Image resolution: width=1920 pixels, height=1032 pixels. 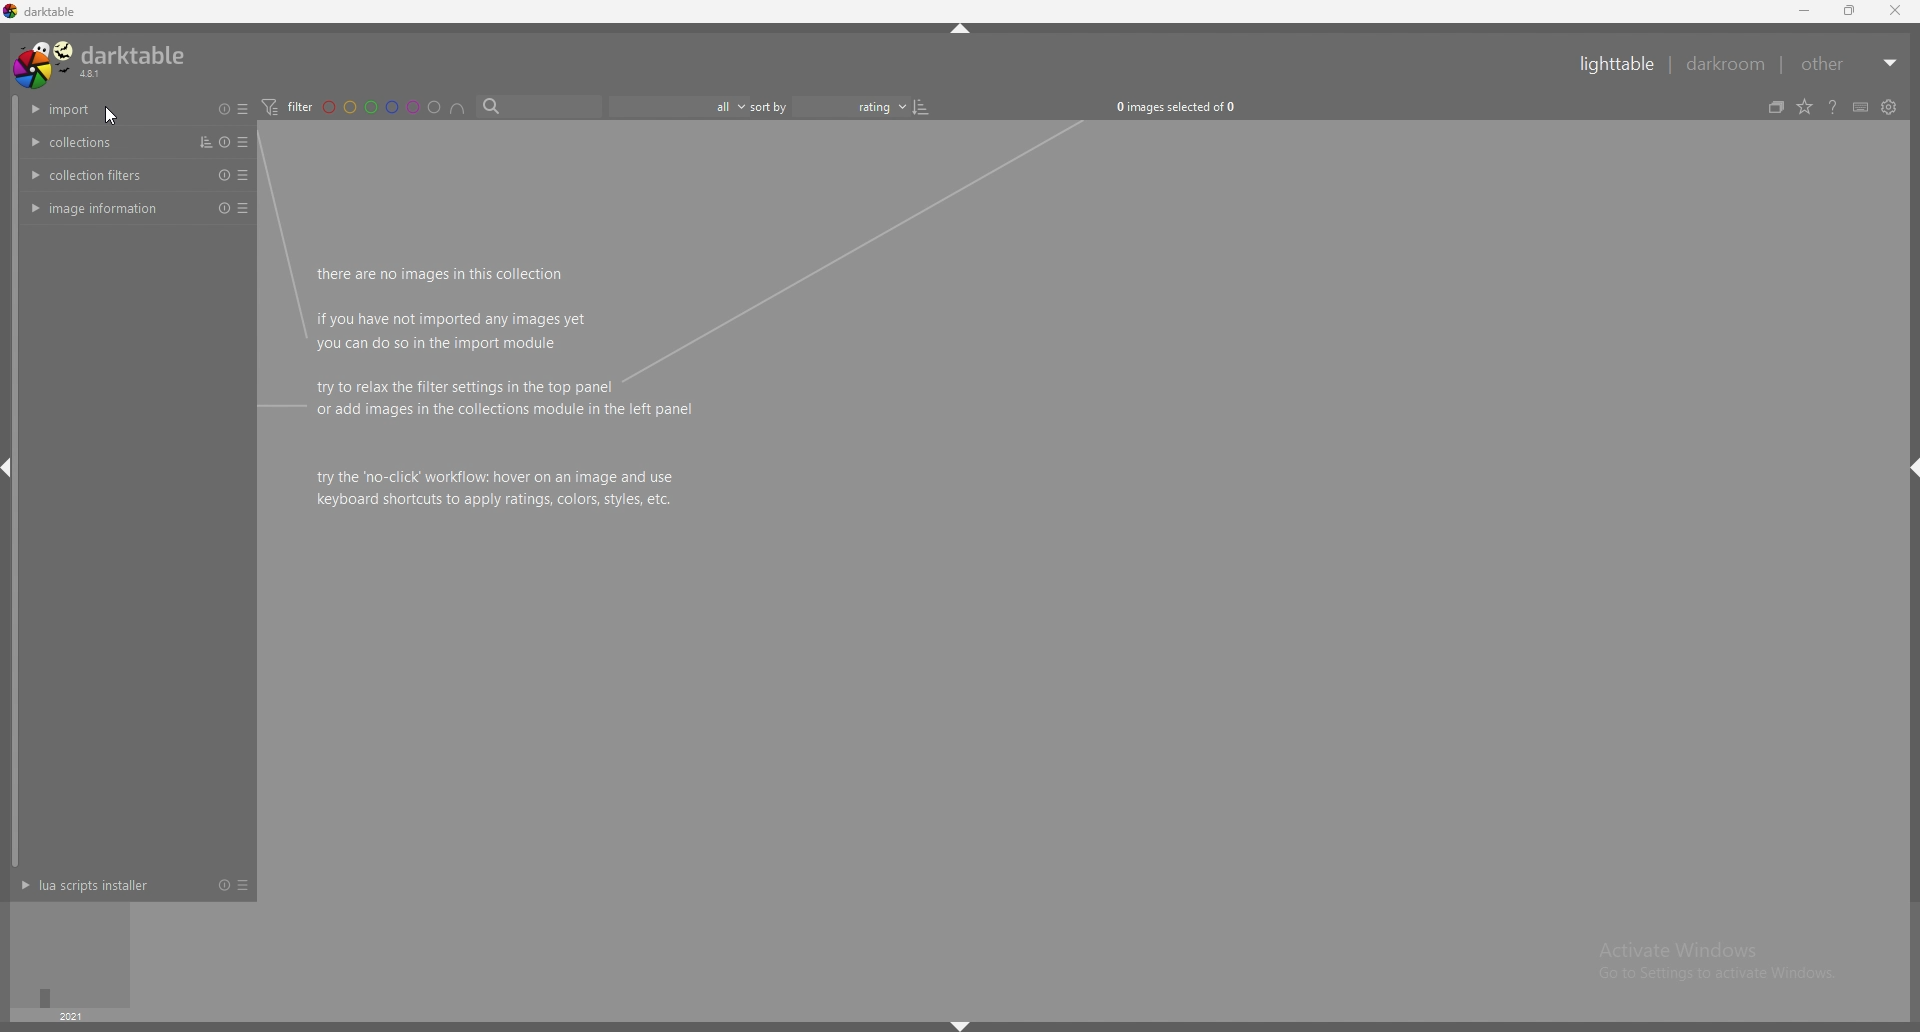 I want to click on other, so click(x=1850, y=64).